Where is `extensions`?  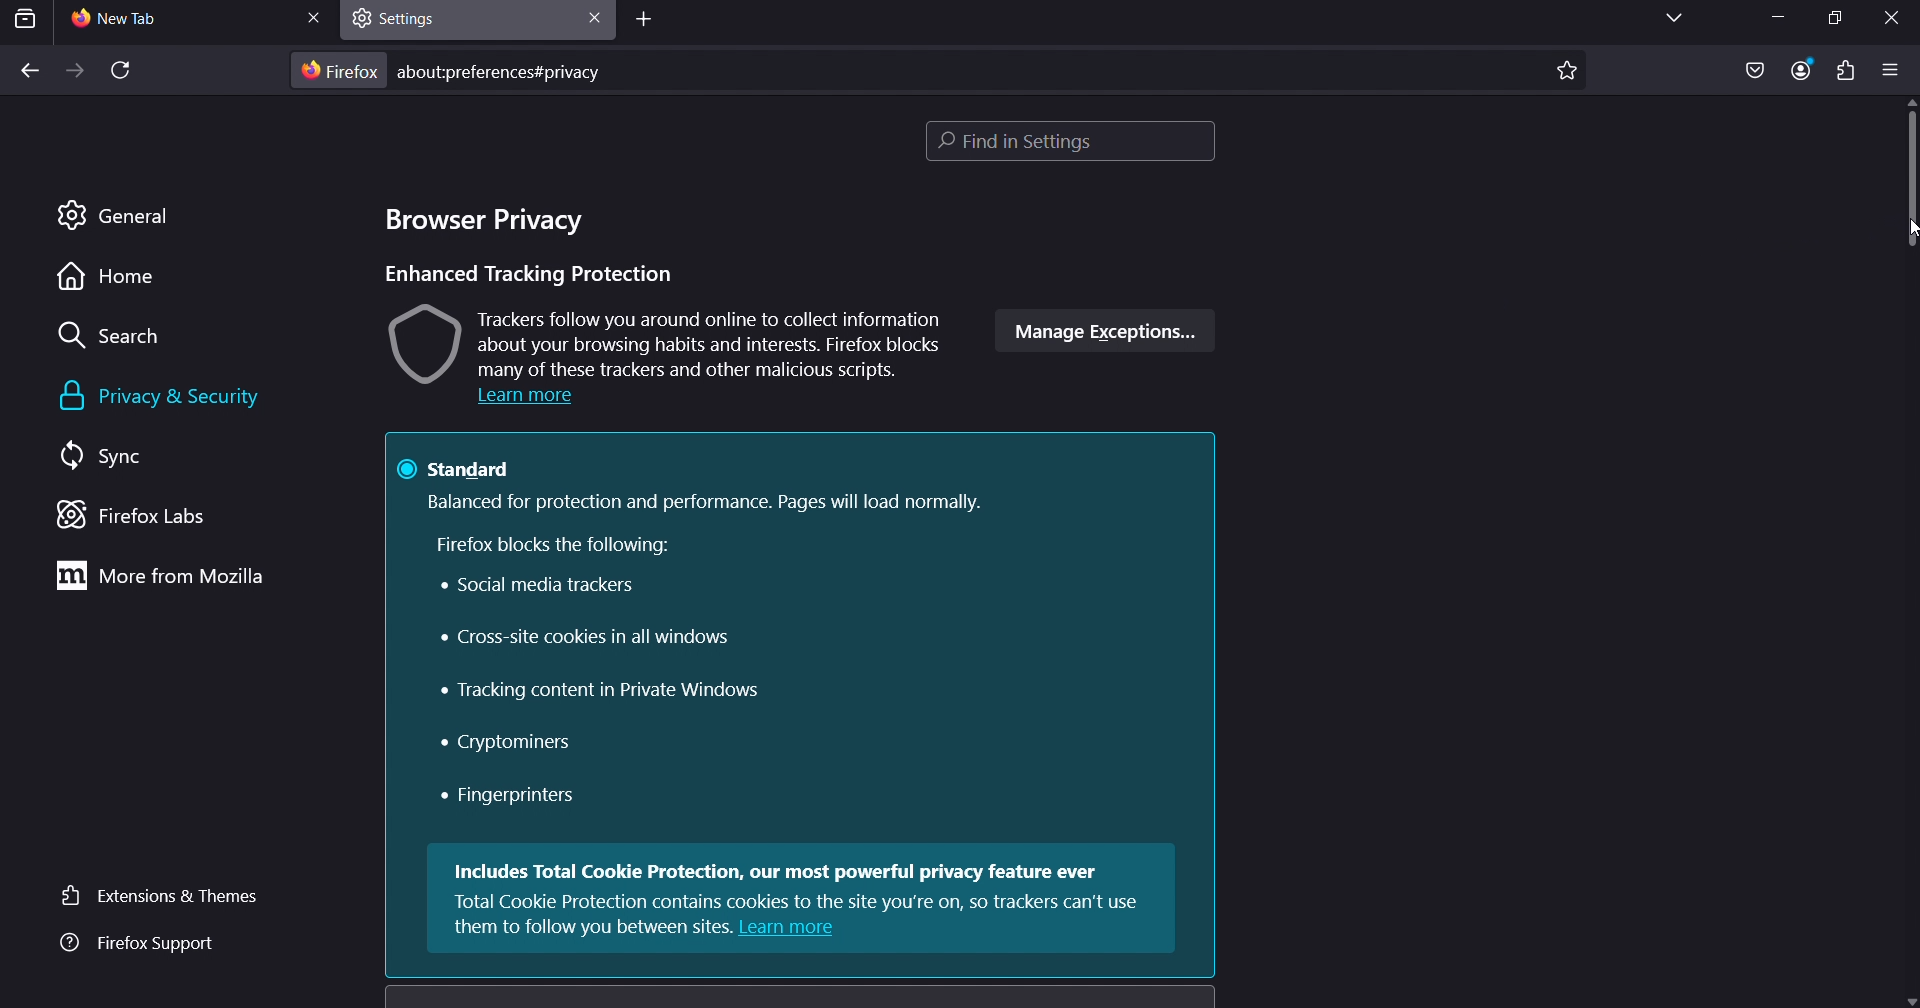
extensions is located at coordinates (1842, 71).